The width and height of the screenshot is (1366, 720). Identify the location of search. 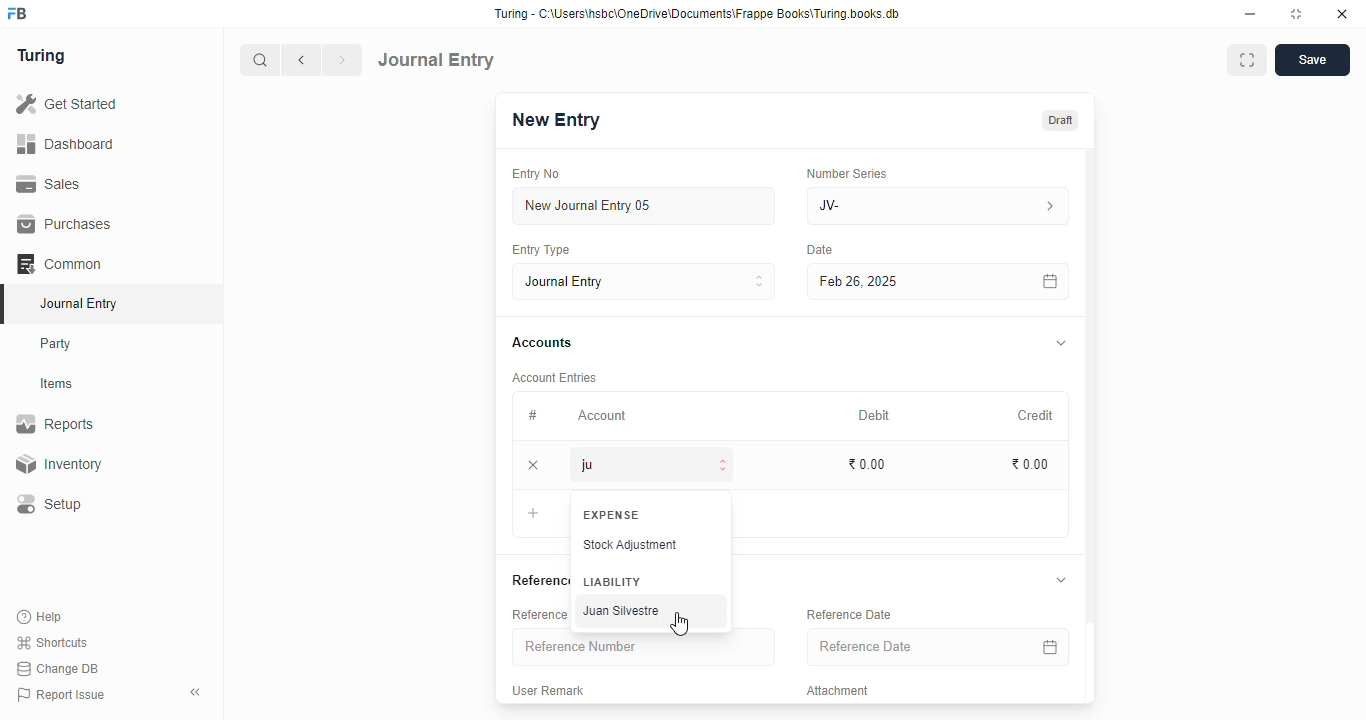
(261, 60).